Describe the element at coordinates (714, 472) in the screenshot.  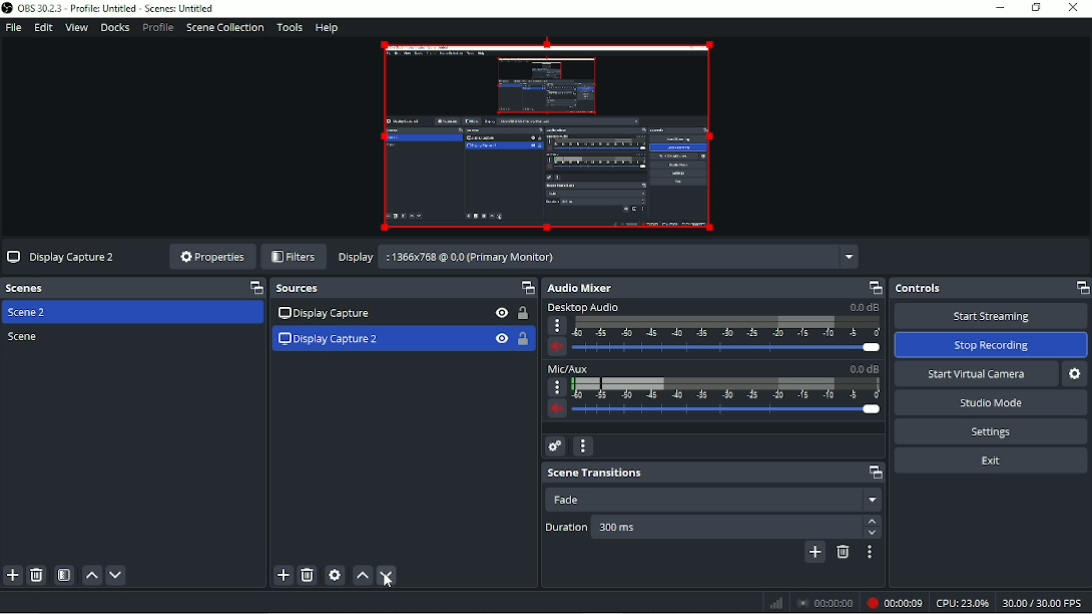
I see `Scene transitions` at that location.